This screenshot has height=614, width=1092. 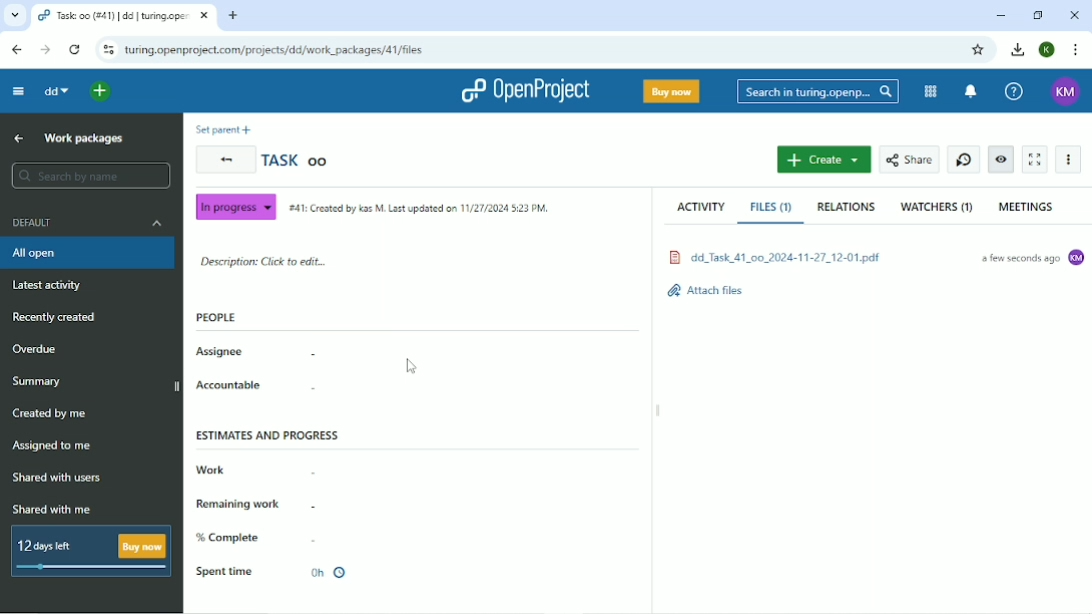 What do you see at coordinates (57, 318) in the screenshot?
I see `Recently created` at bounding box center [57, 318].